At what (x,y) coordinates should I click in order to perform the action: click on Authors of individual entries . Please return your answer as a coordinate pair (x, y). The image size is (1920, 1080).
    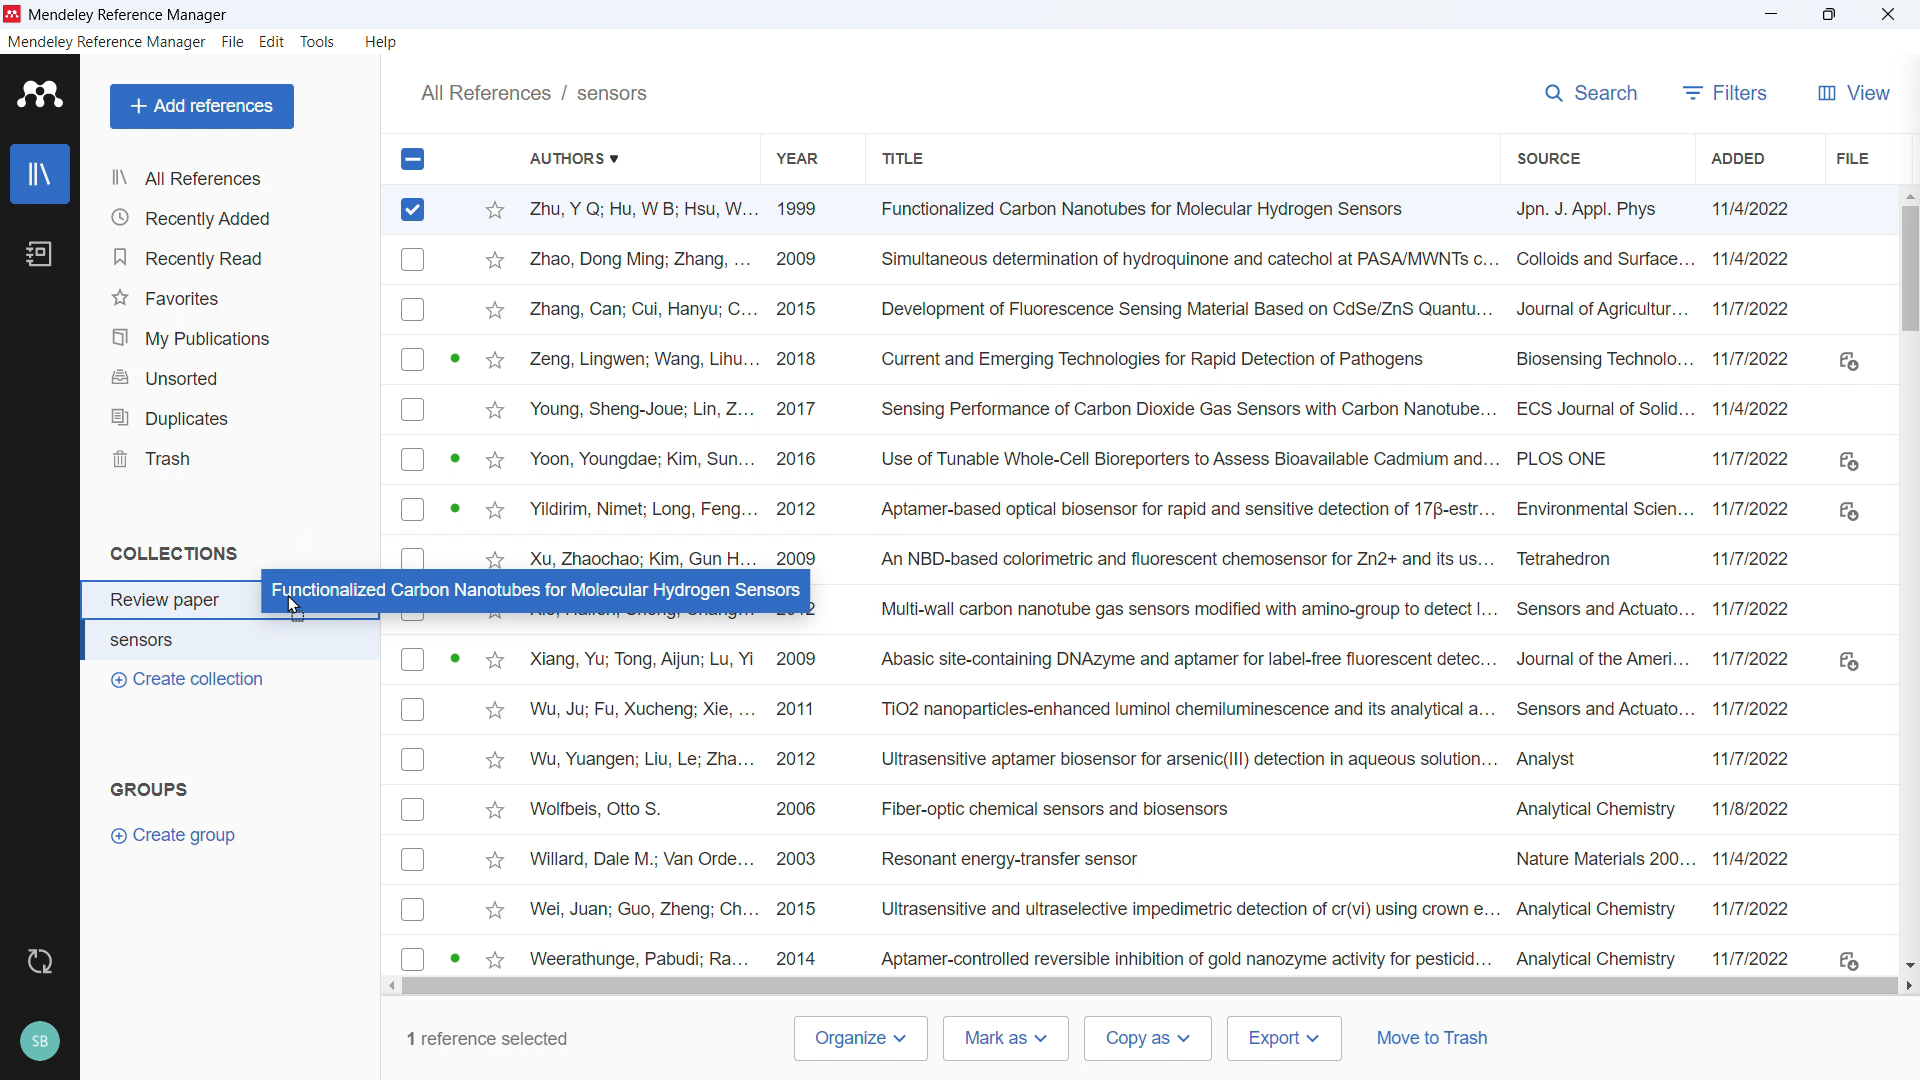
    Looking at the image, I should click on (639, 382).